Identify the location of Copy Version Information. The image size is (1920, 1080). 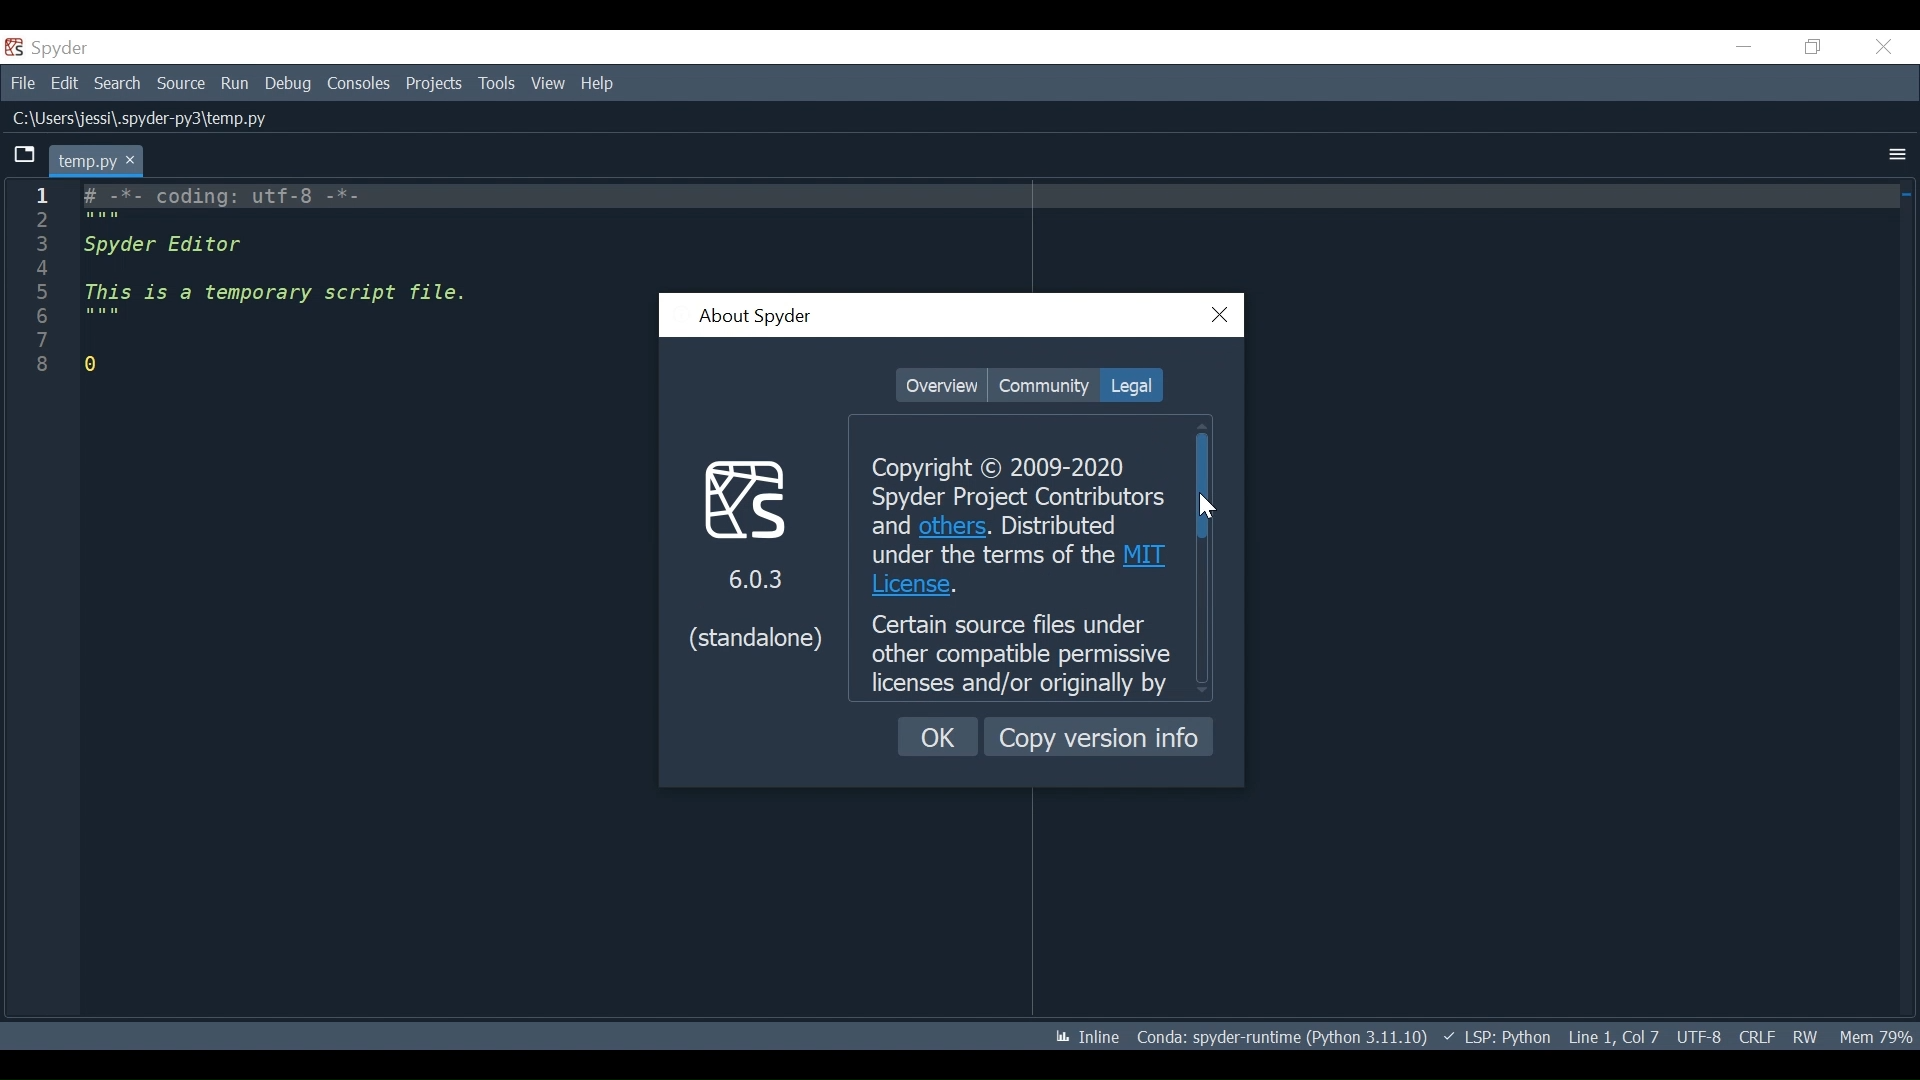
(1099, 736).